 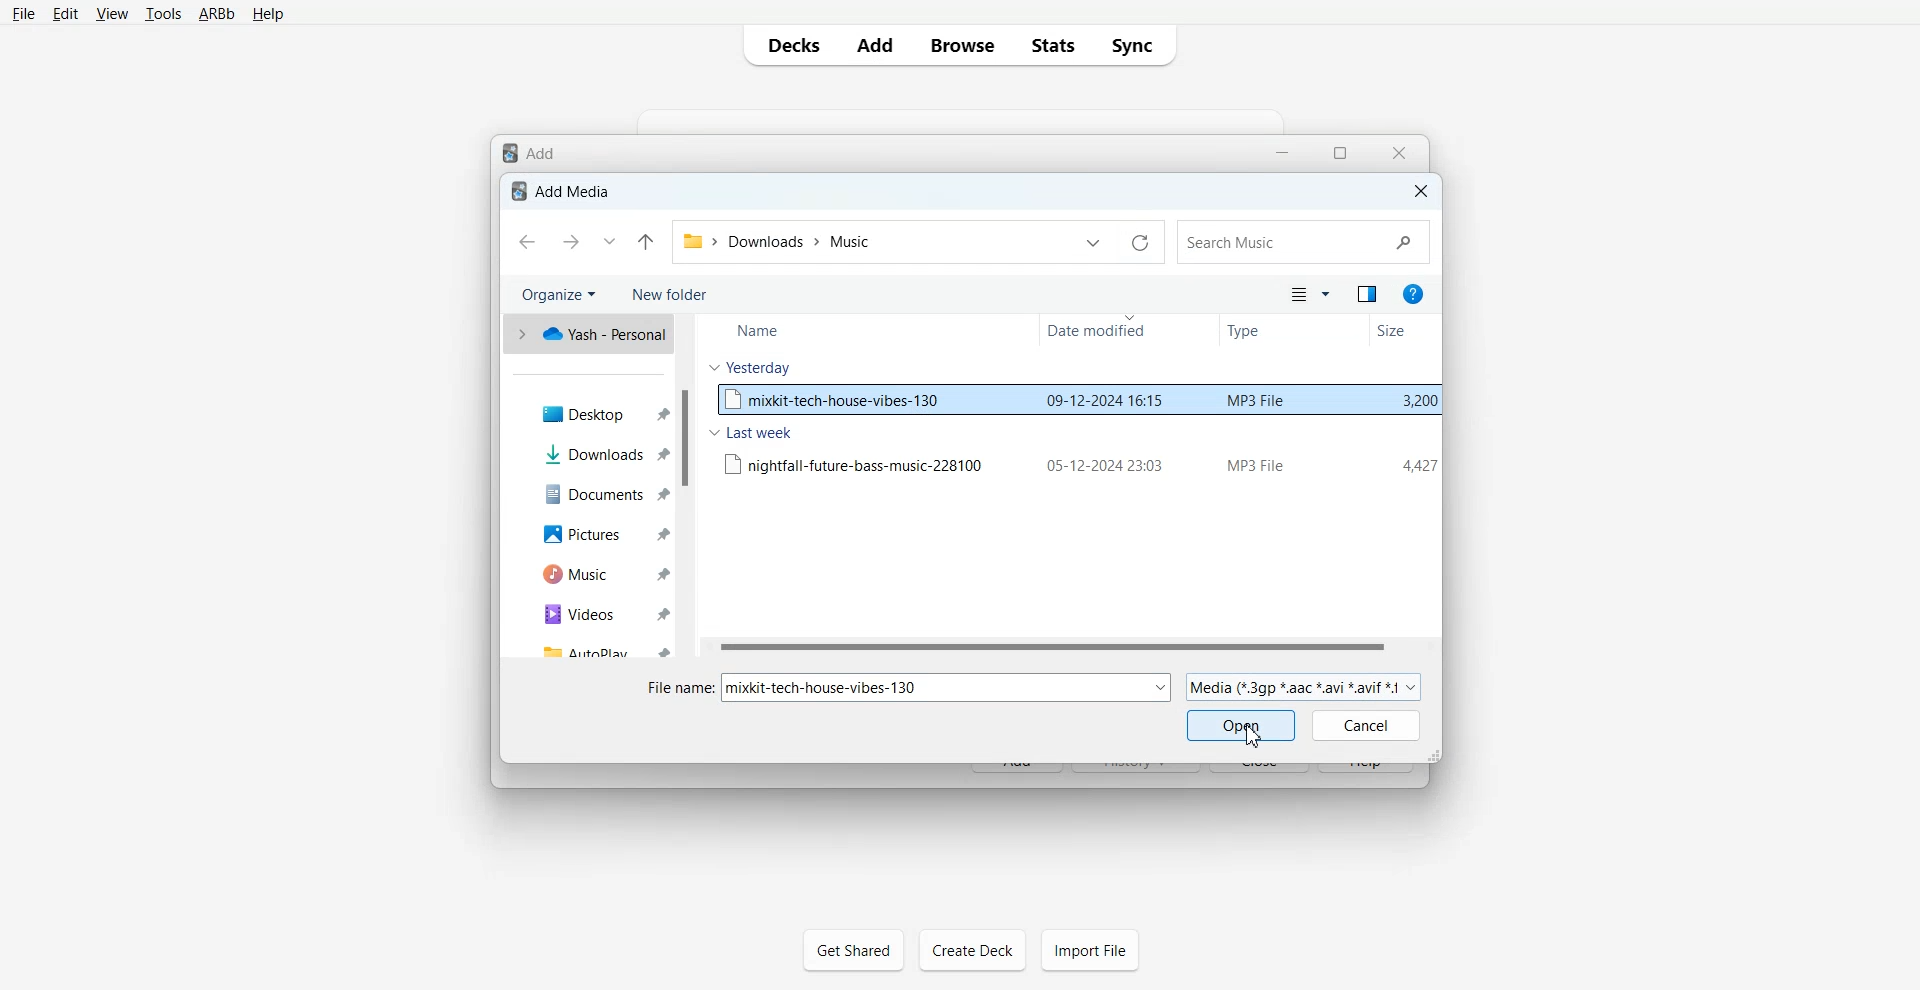 I want to click on Stats, so click(x=1051, y=45).